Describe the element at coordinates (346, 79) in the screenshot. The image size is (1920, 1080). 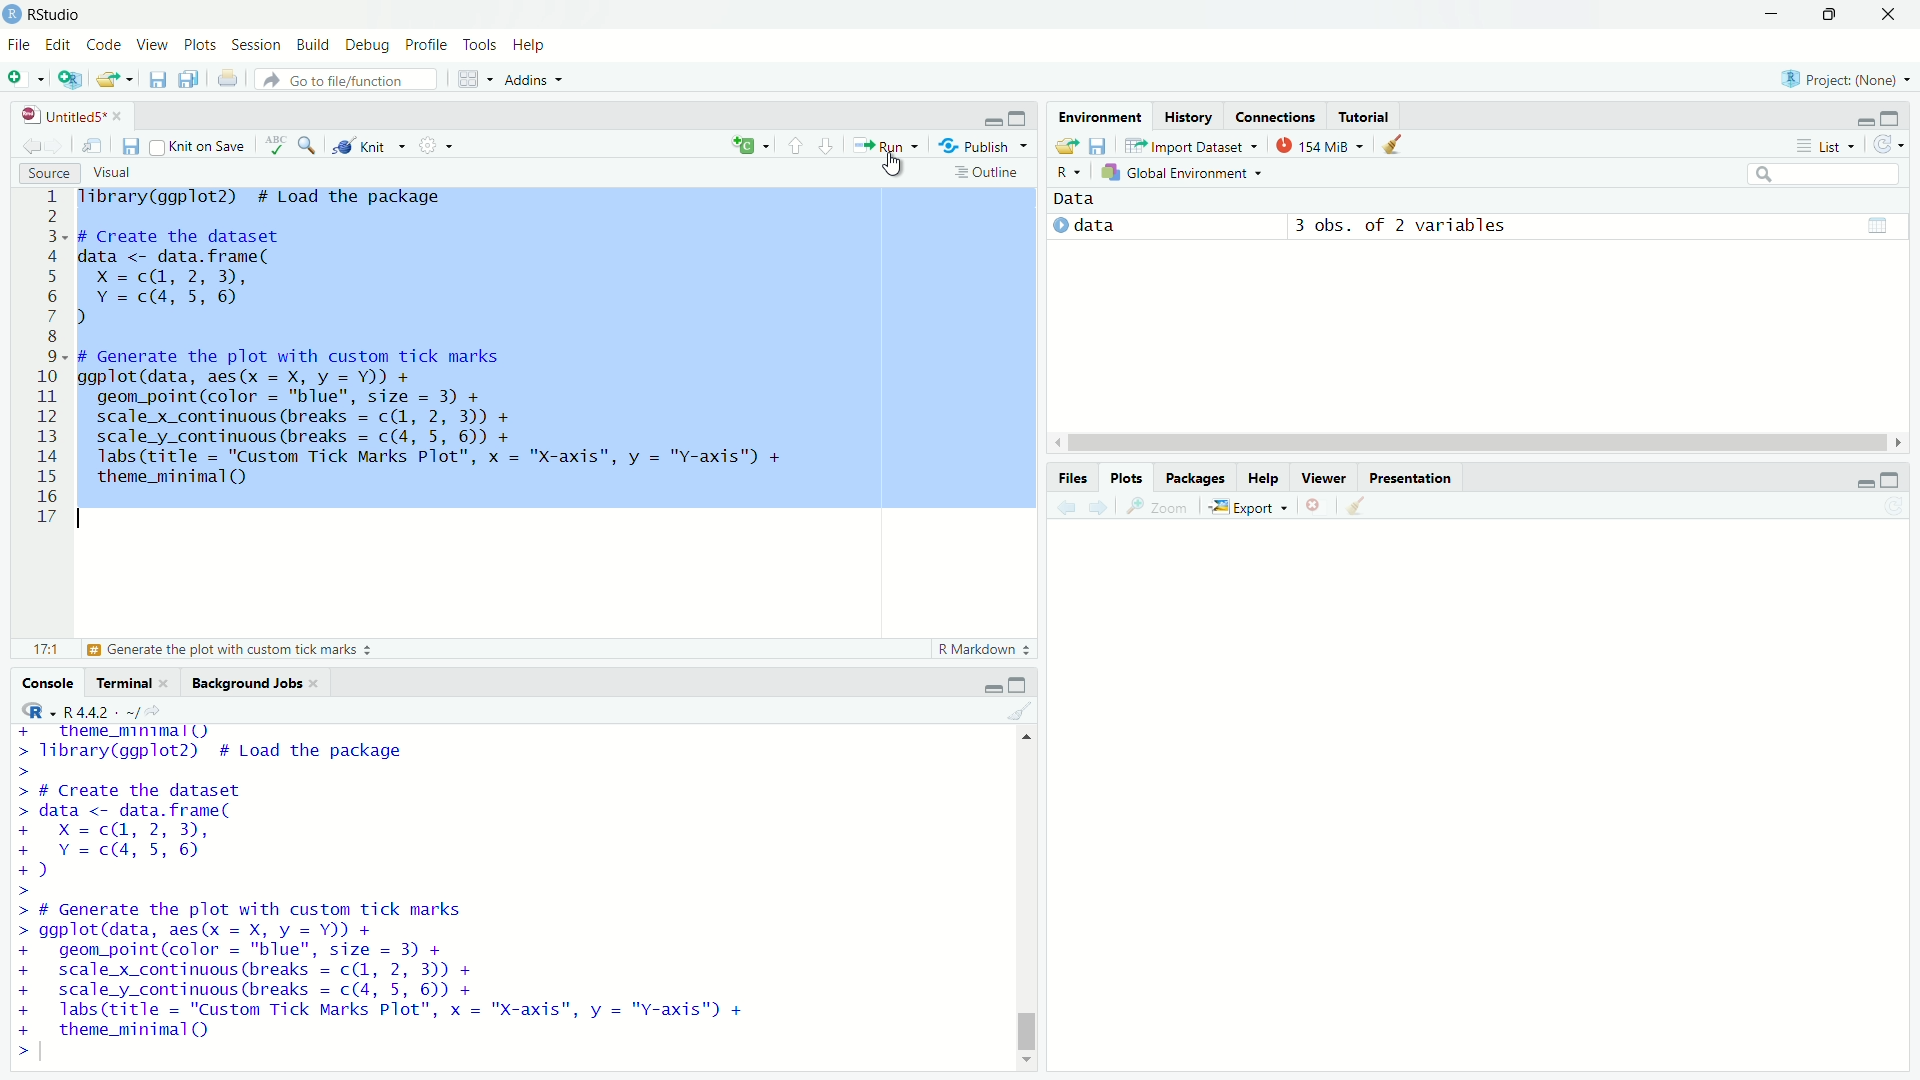
I see `go to file/function` at that location.